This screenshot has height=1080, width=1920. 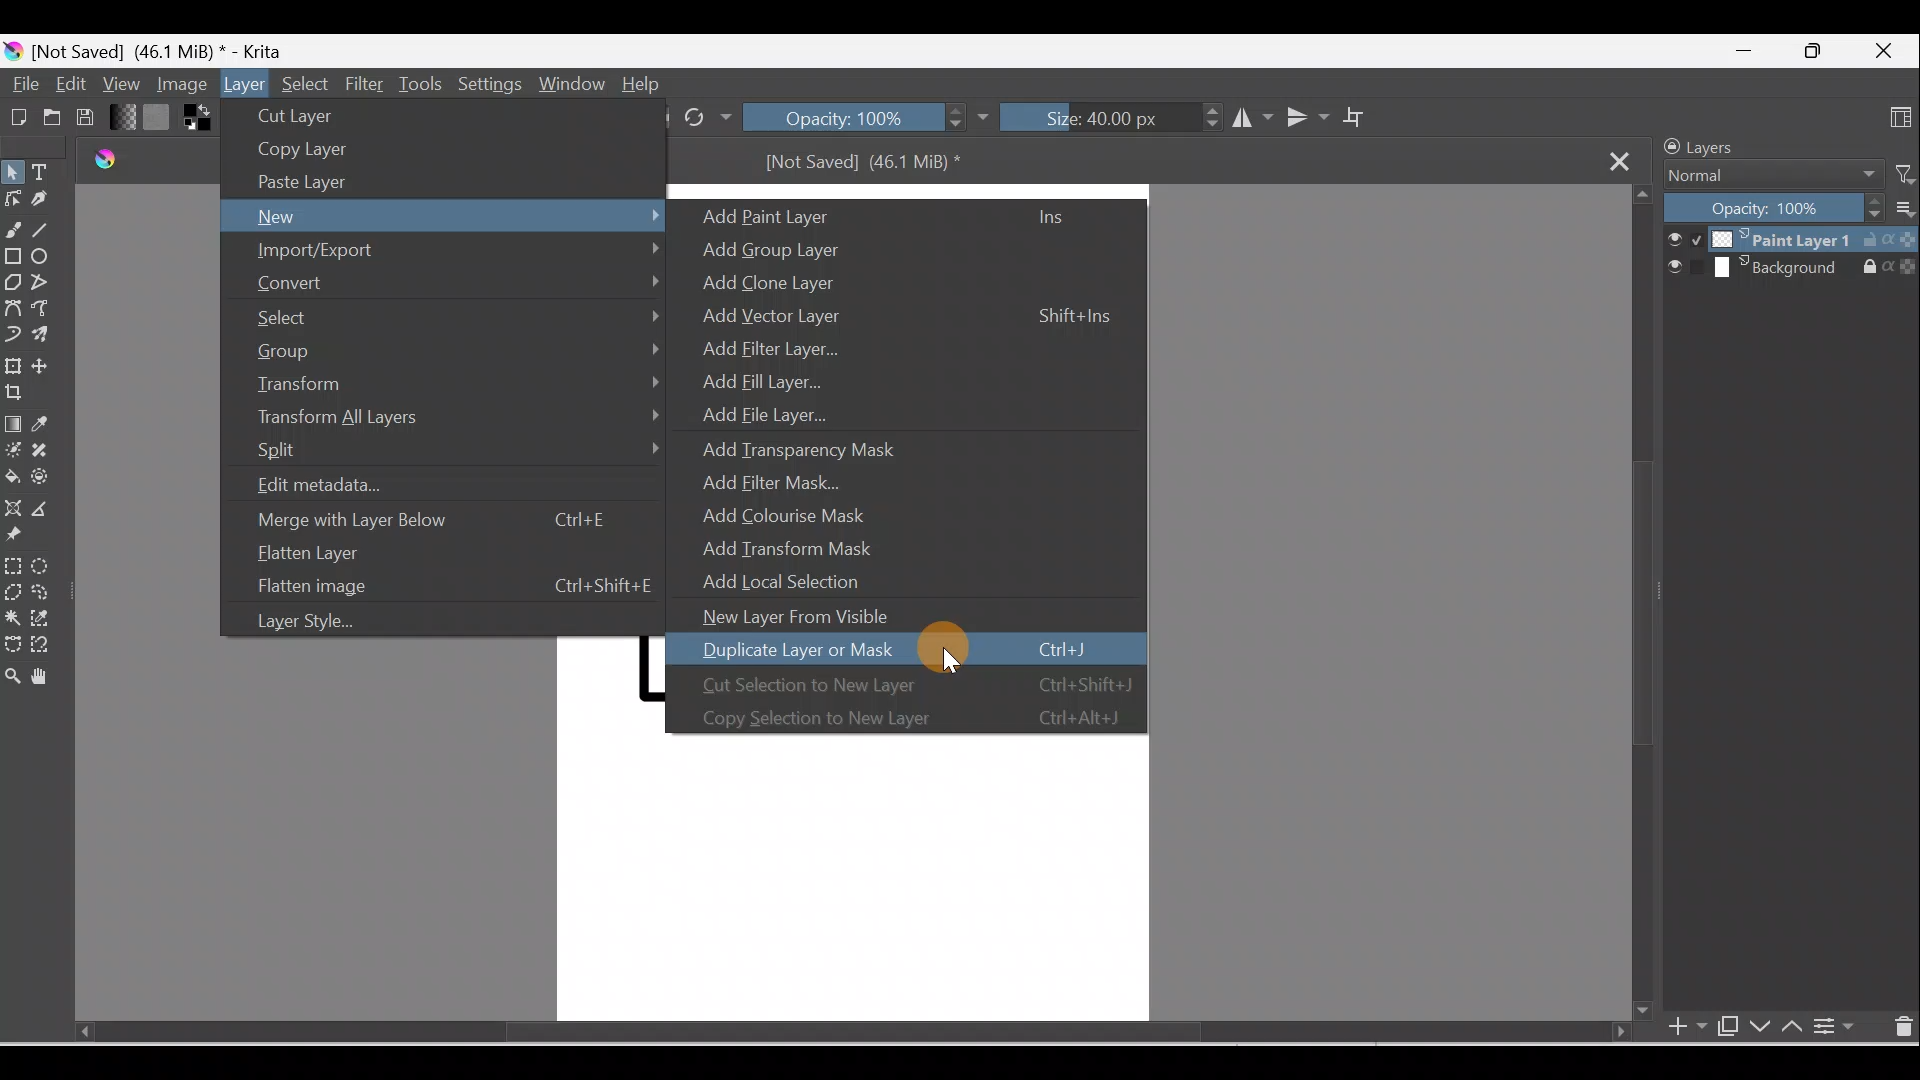 I want to click on Tools, so click(x=425, y=82).